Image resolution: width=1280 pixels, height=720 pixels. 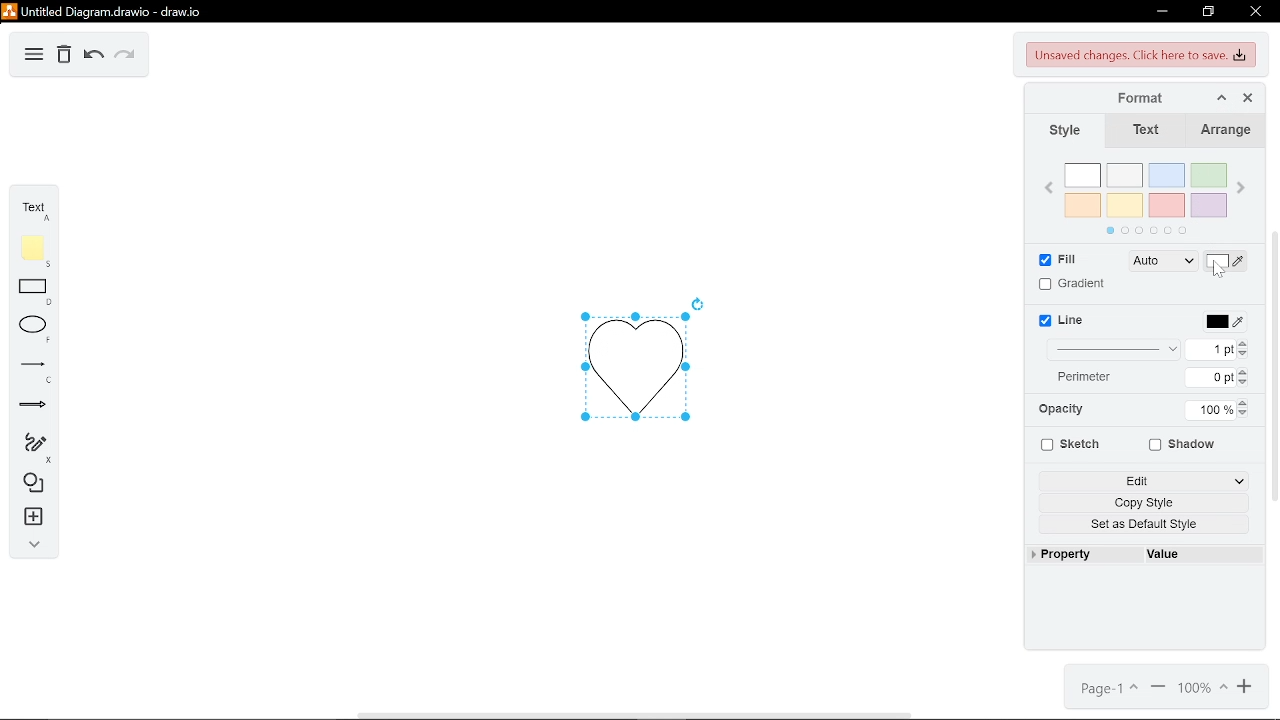 I want to click on 100%, so click(x=1212, y=408).